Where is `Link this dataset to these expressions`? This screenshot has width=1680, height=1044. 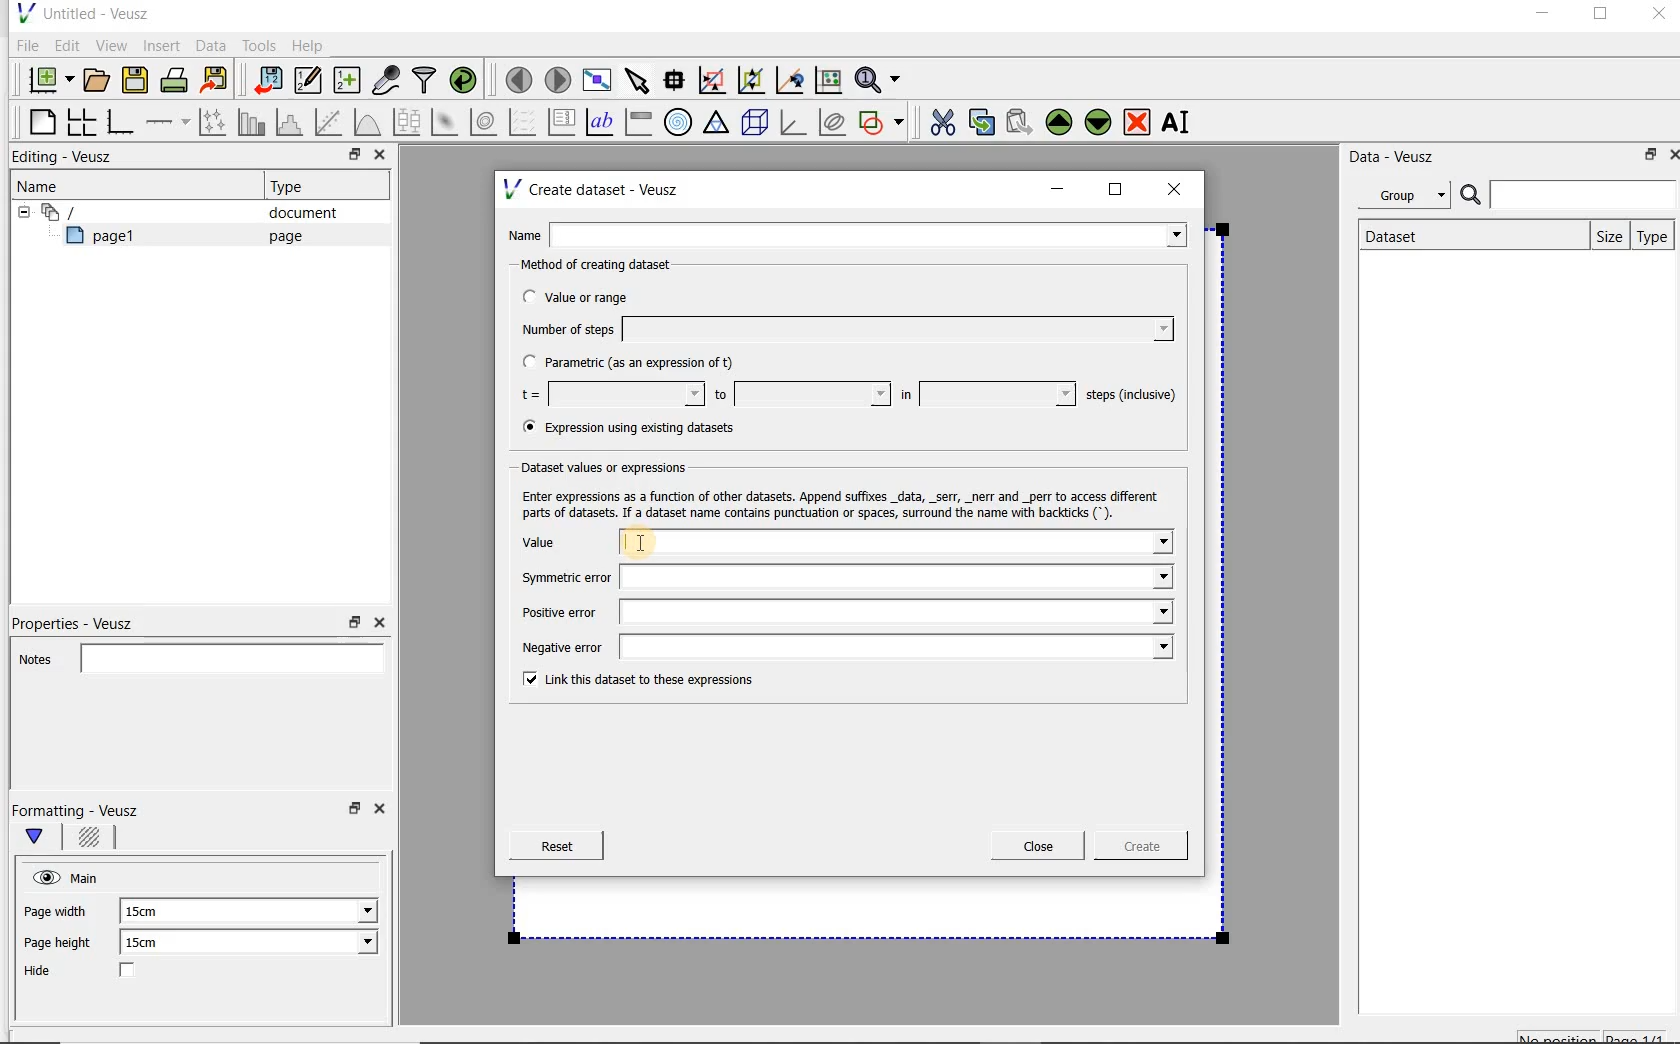
Link this dataset to these expressions is located at coordinates (632, 681).